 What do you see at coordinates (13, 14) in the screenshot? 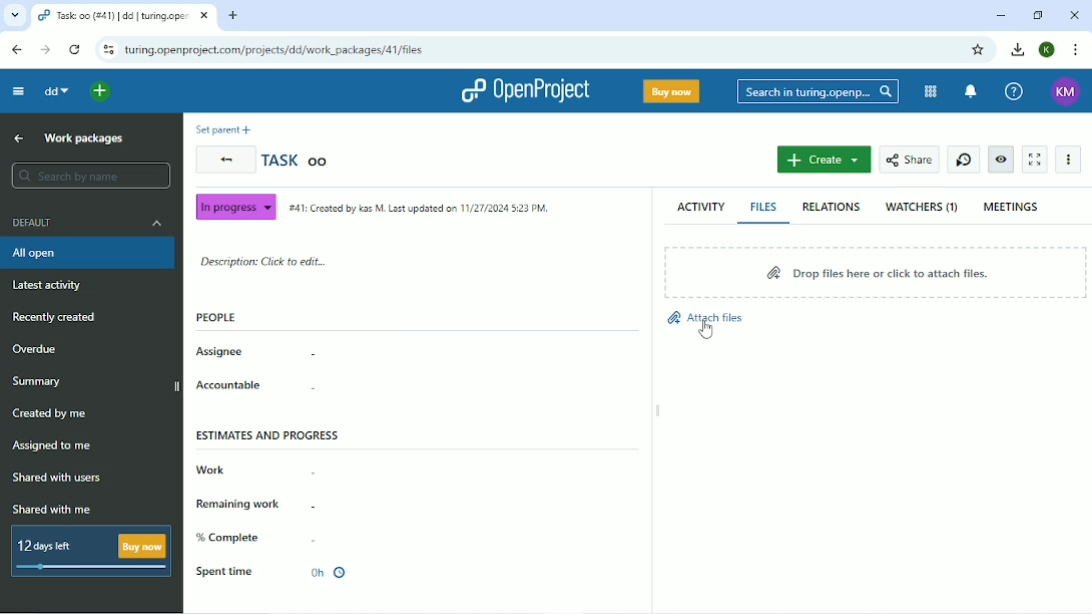
I see `Search tabs` at bounding box center [13, 14].